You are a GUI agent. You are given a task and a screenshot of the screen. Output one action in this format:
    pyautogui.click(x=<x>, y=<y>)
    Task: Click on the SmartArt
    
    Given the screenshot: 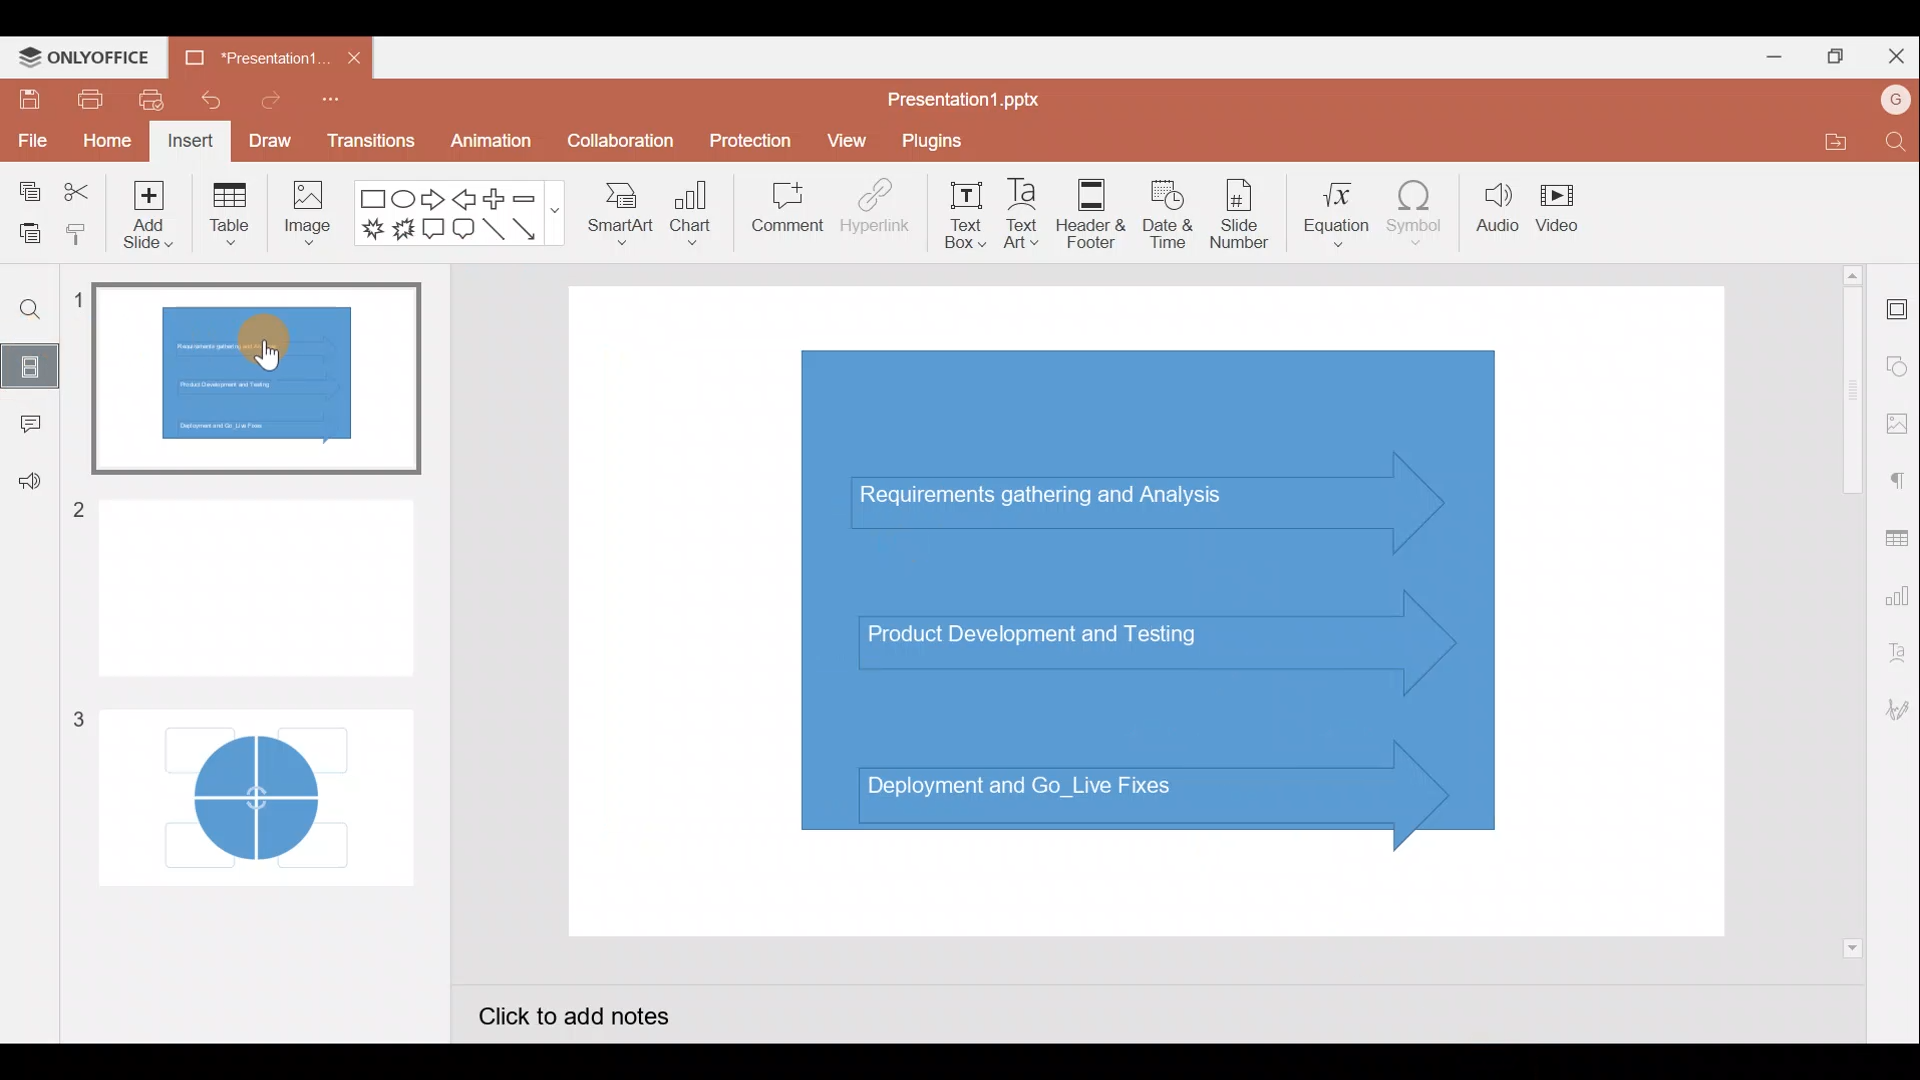 What is the action you would take?
    pyautogui.click(x=620, y=221)
    